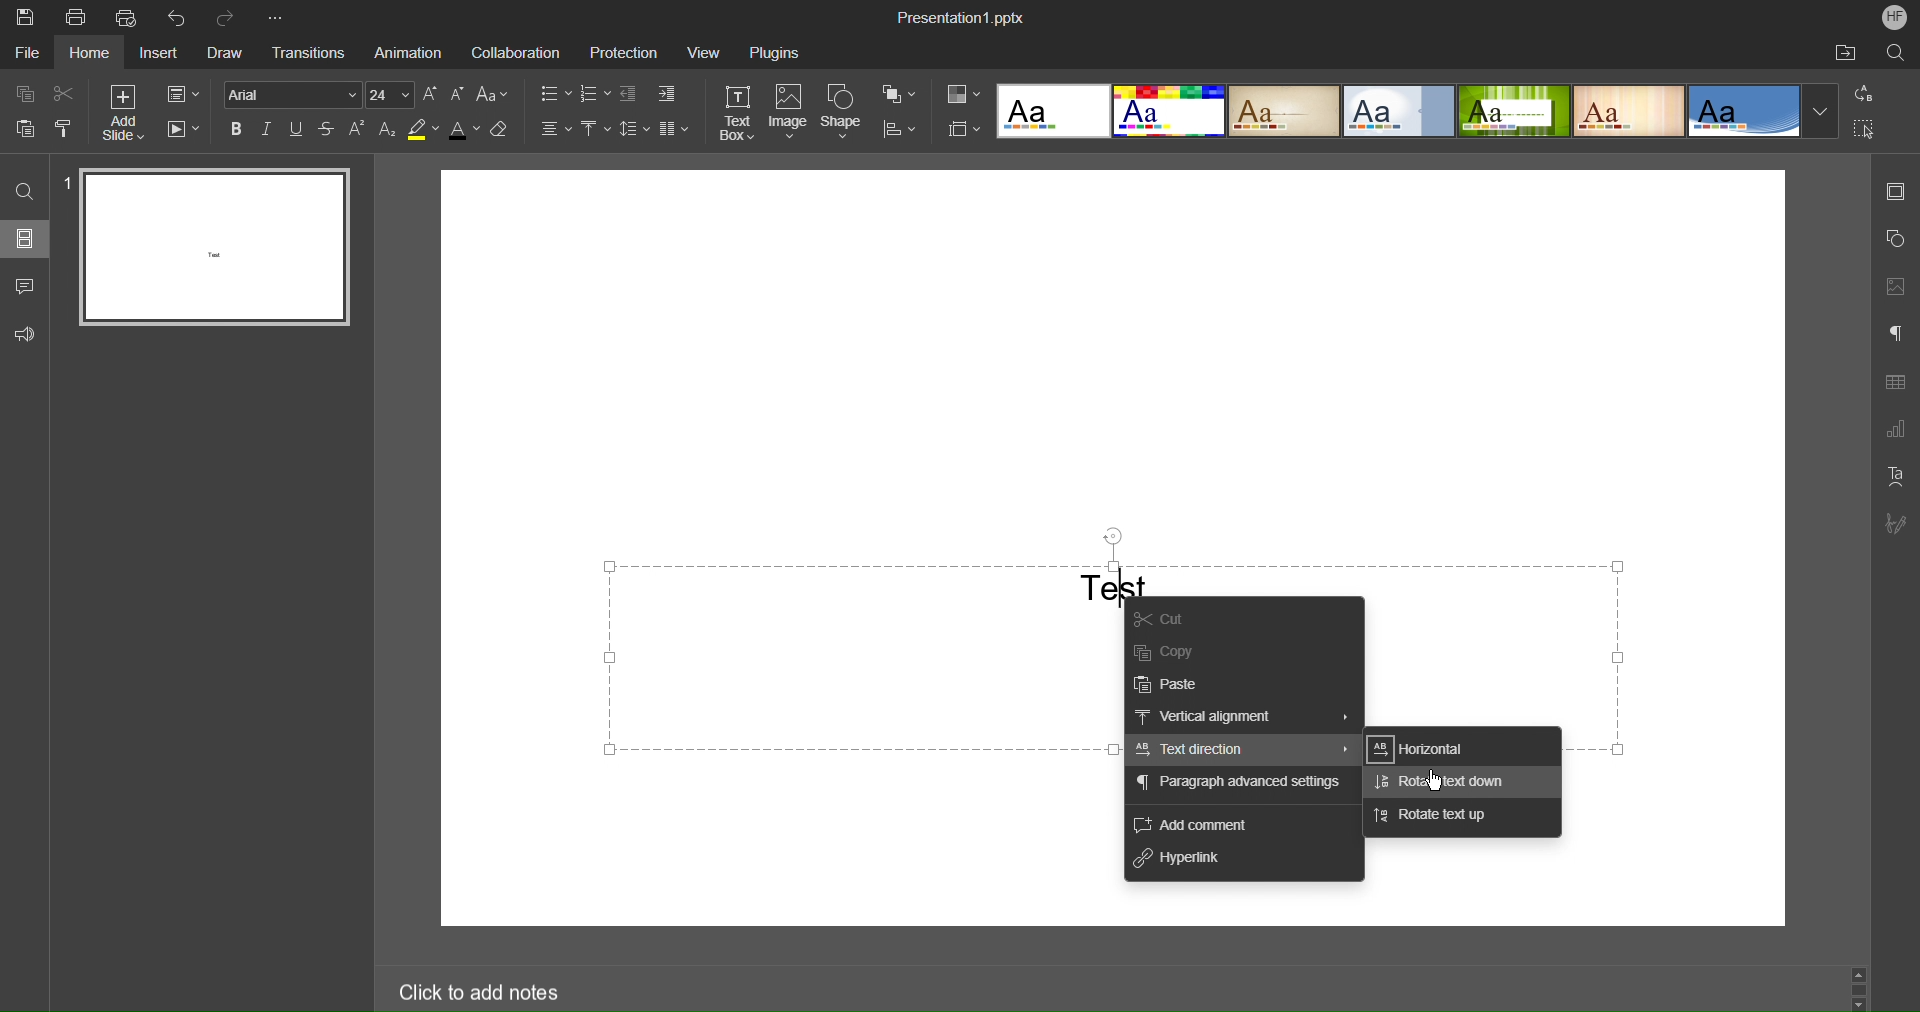 The image size is (1920, 1012). Describe the element at coordinates (1895, 287) in the screenshot. I see `Image Settings` at that location.